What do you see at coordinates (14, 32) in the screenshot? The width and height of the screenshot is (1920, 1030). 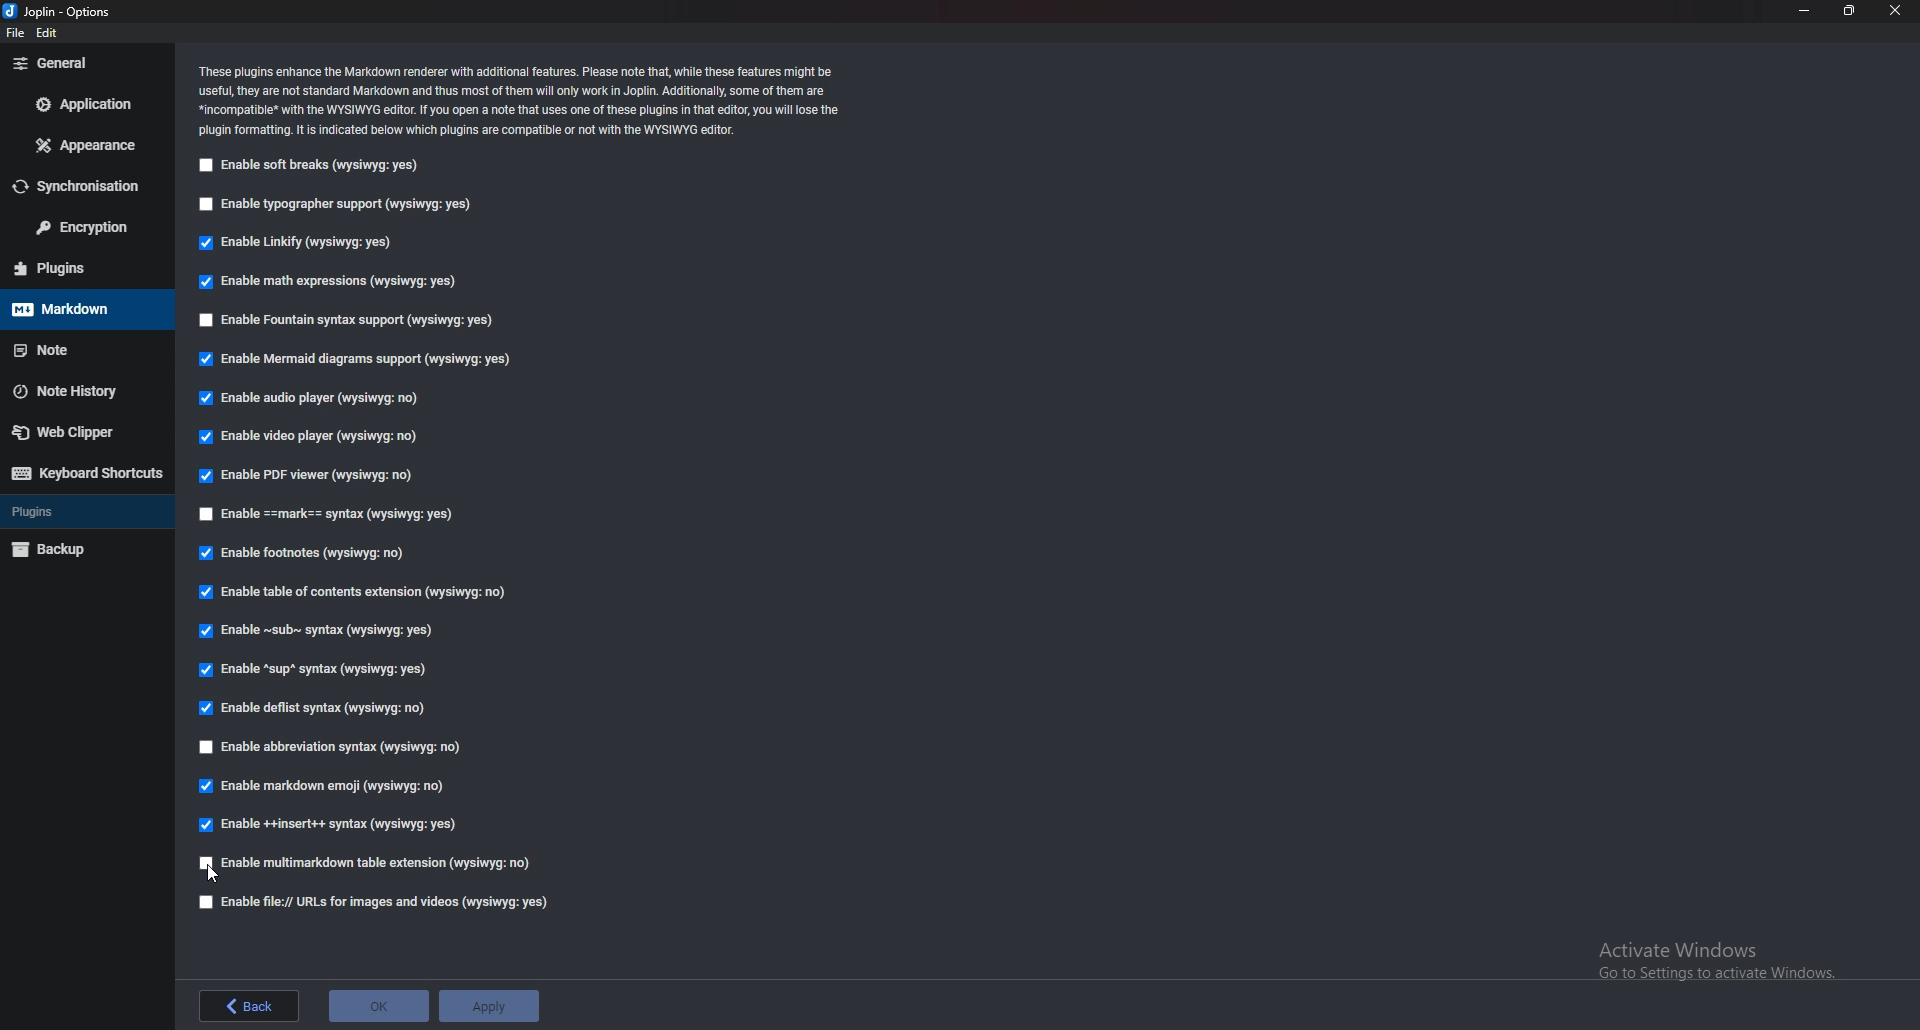 I see `file` at bounding box center [14, 32].